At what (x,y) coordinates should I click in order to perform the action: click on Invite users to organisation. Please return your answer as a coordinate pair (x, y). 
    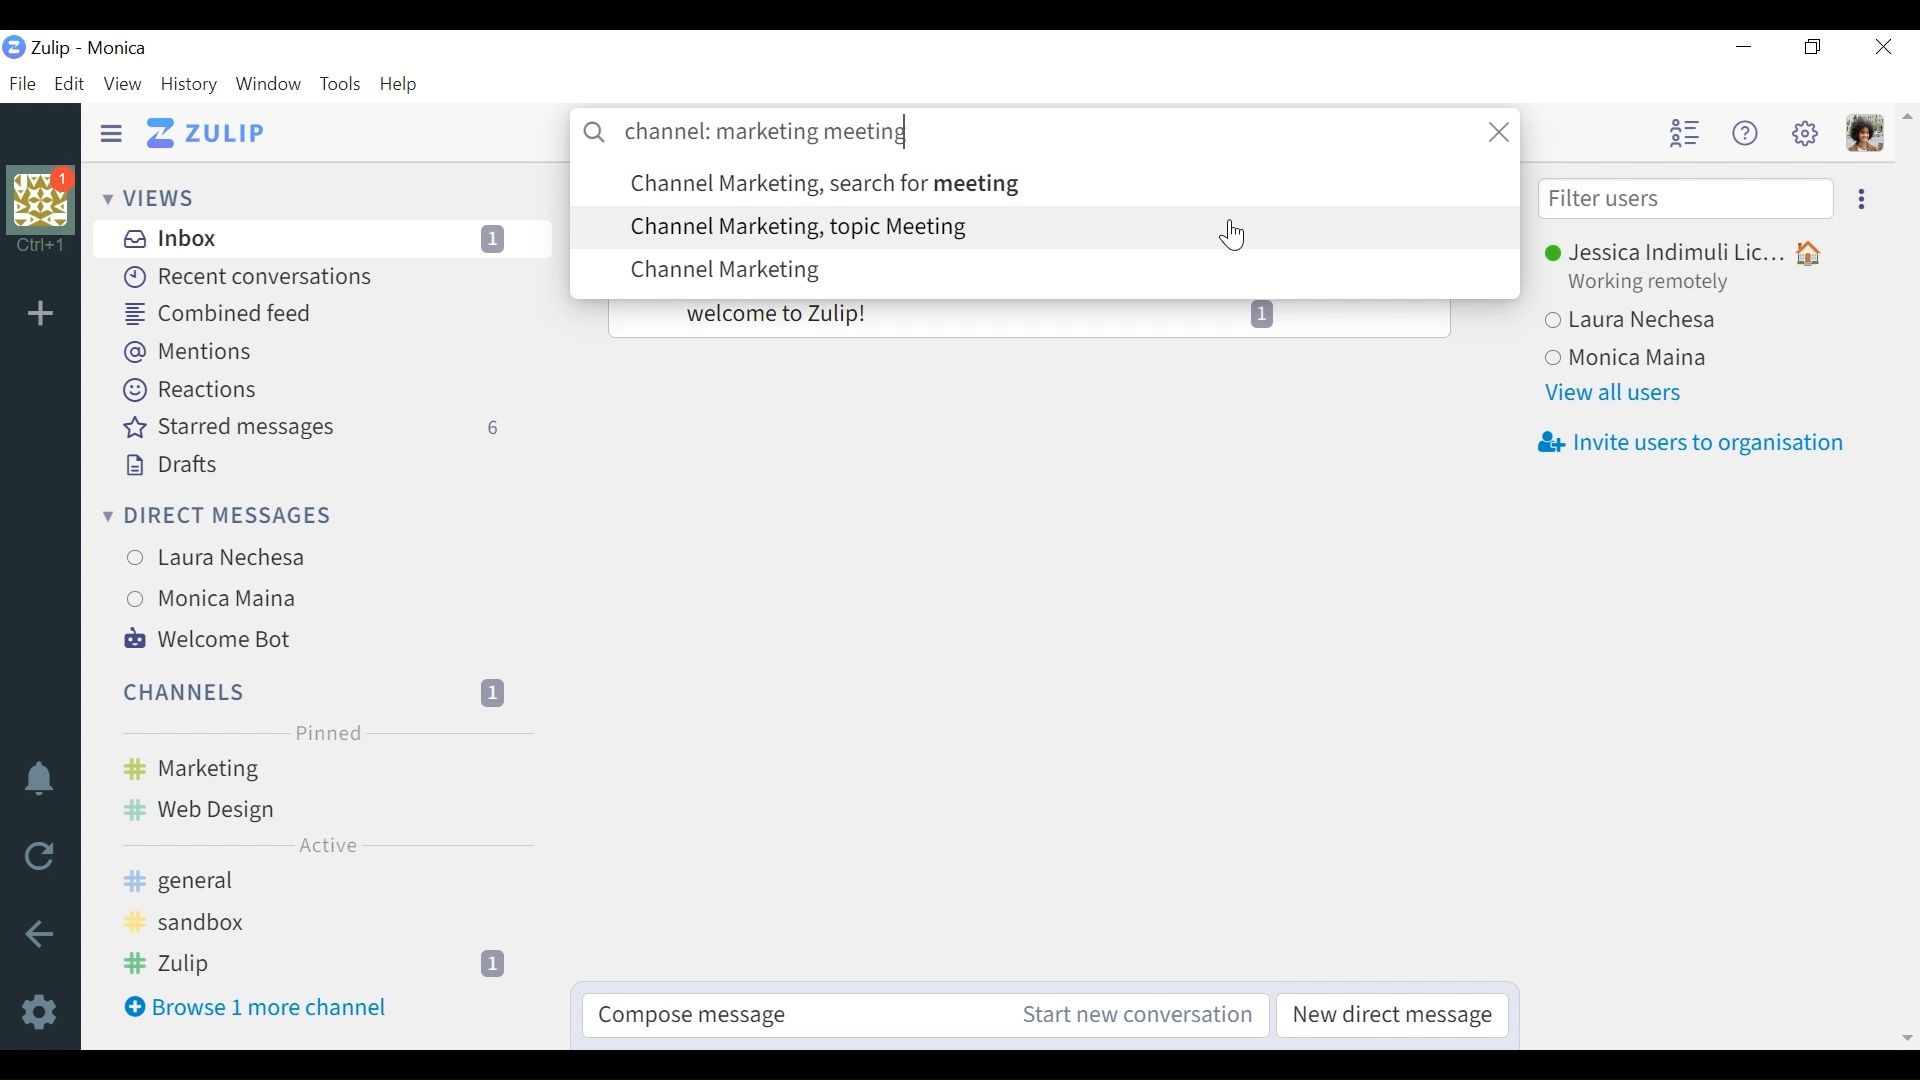
    Looking at the image, I should click on (1696, 441).